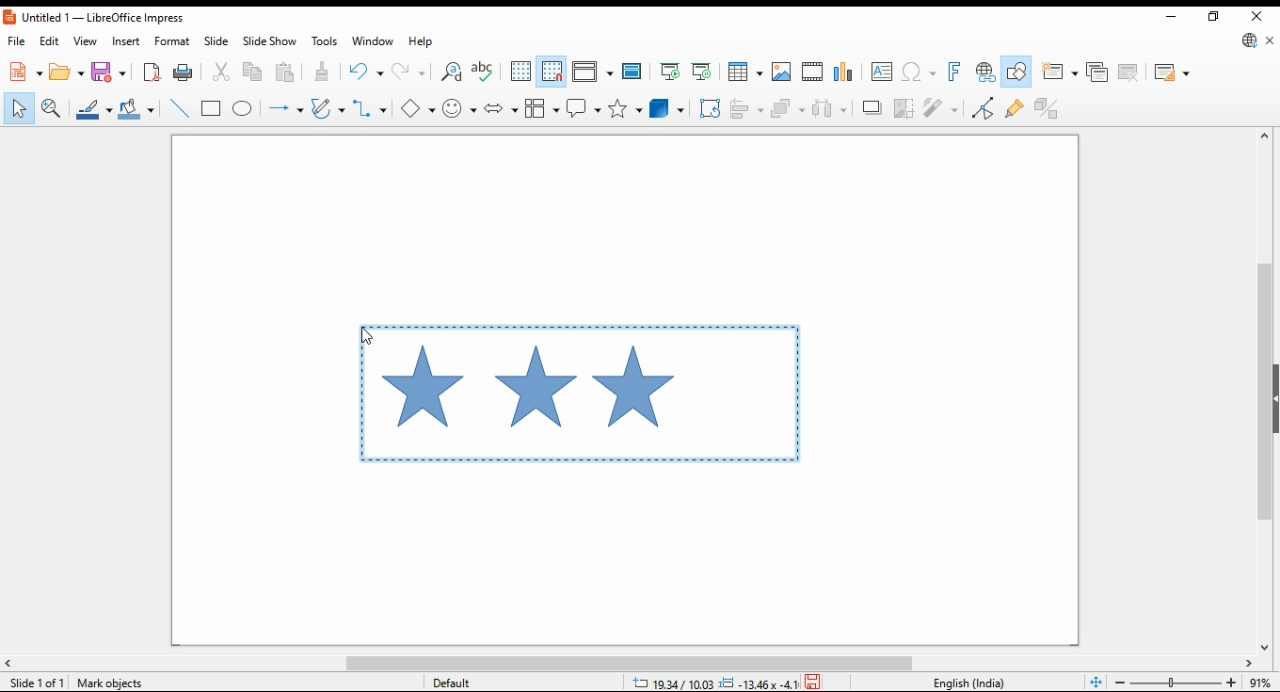 This screenshot has height=692, width=1280. What do you see at coordinates (17, 40) in the screenshot?
I see `file` at bounding box center [17, 40].